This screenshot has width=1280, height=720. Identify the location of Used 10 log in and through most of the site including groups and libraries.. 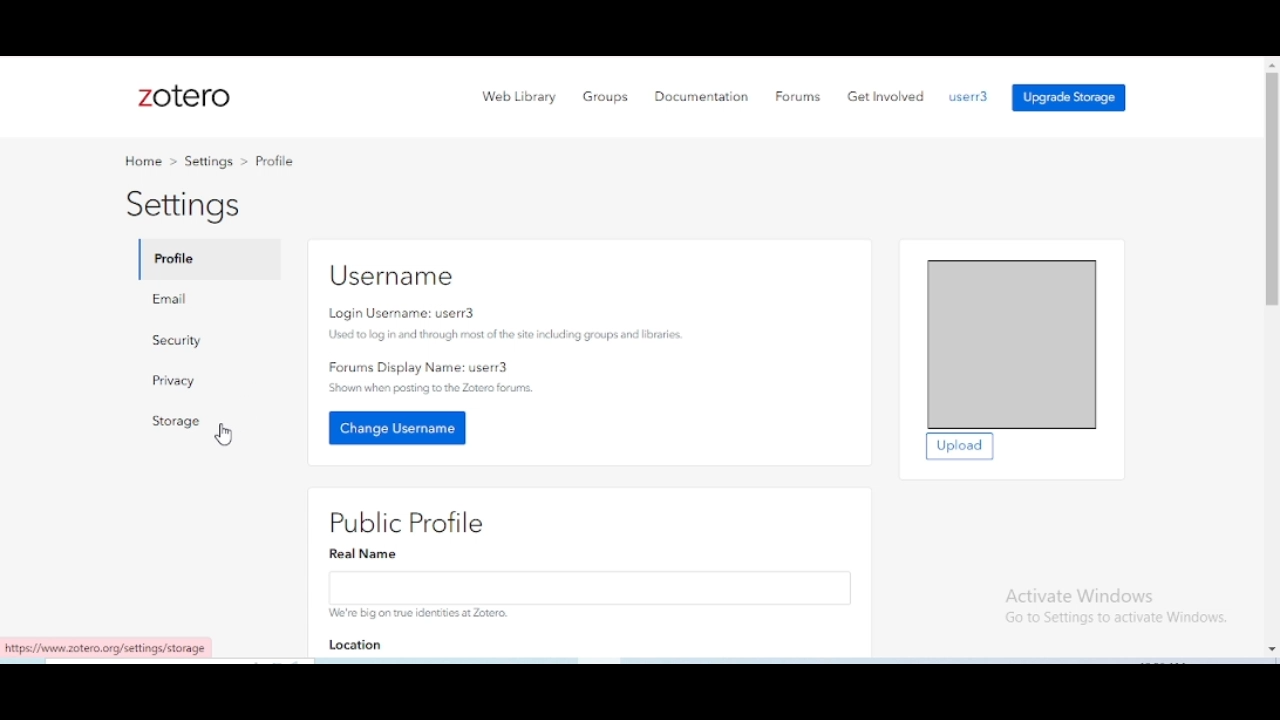
(507, 336).